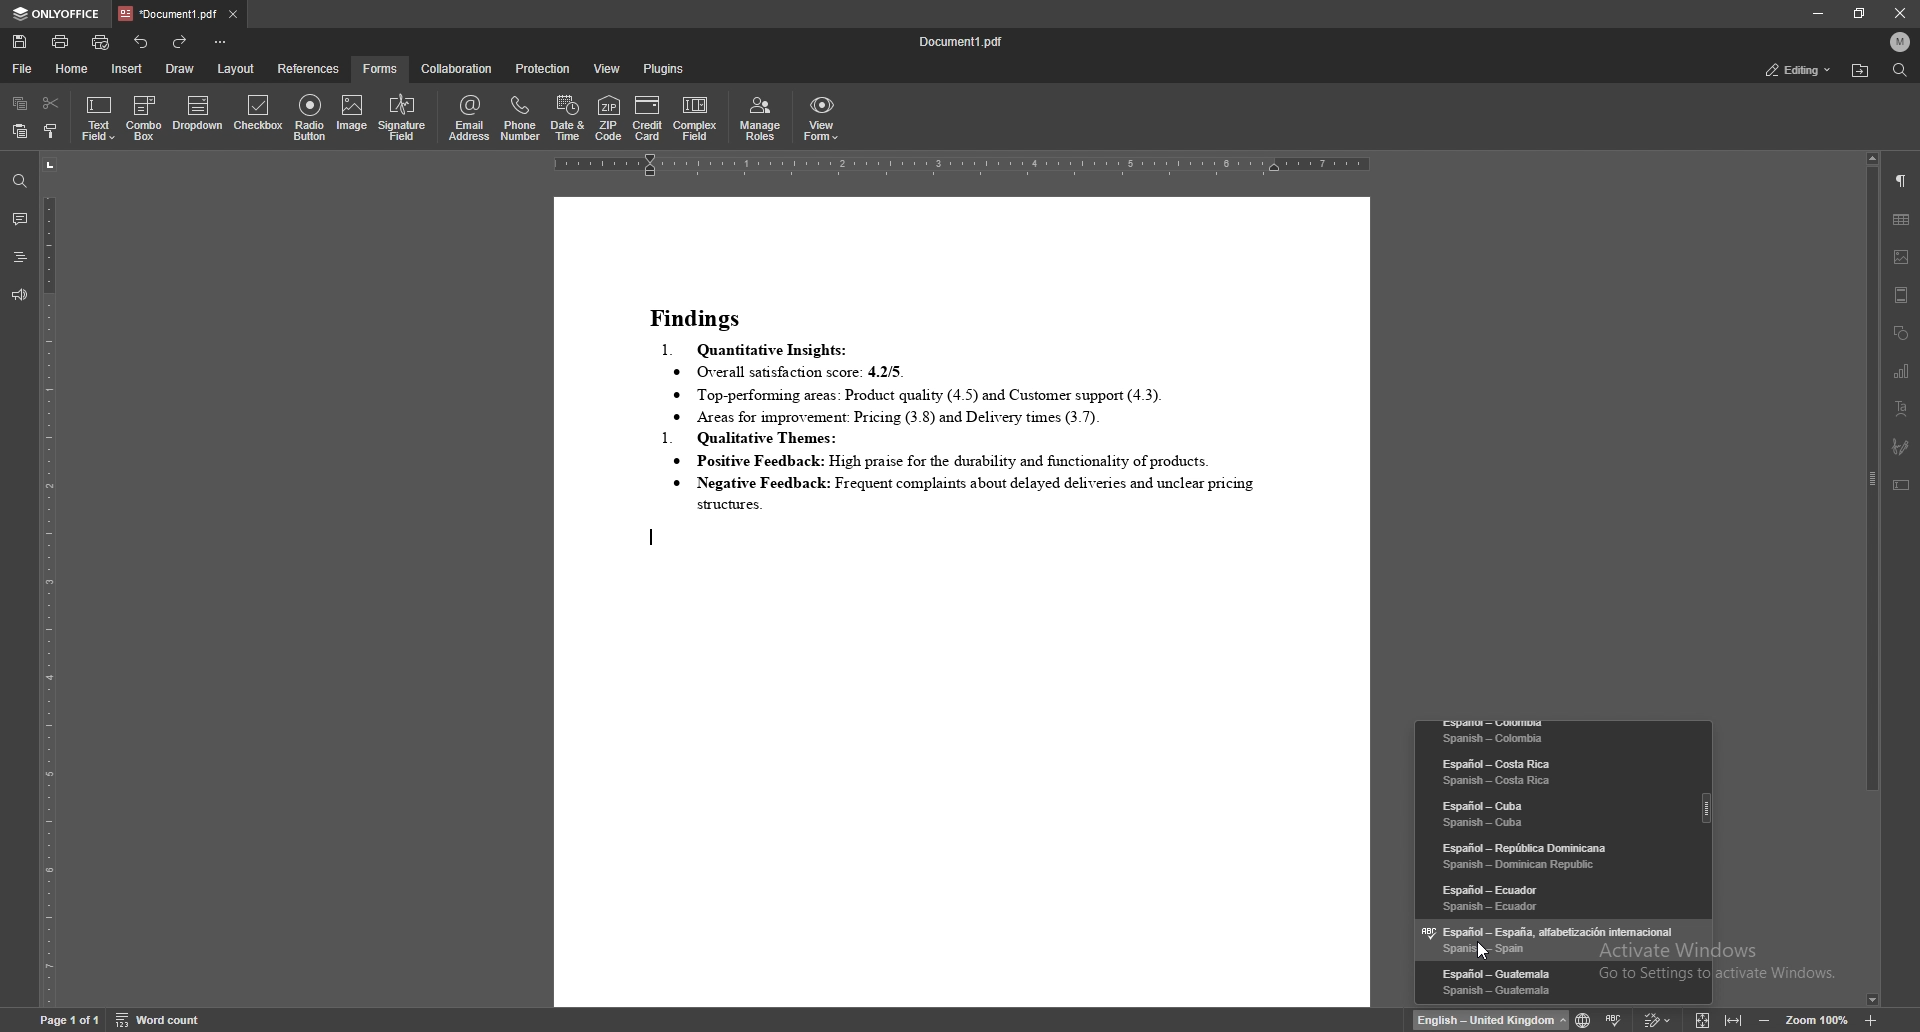 The image size is (1920, 1032). What do you see at coordinates (99, 118) in the screenshot?
I see `text field` at bounding box center [99, 118].